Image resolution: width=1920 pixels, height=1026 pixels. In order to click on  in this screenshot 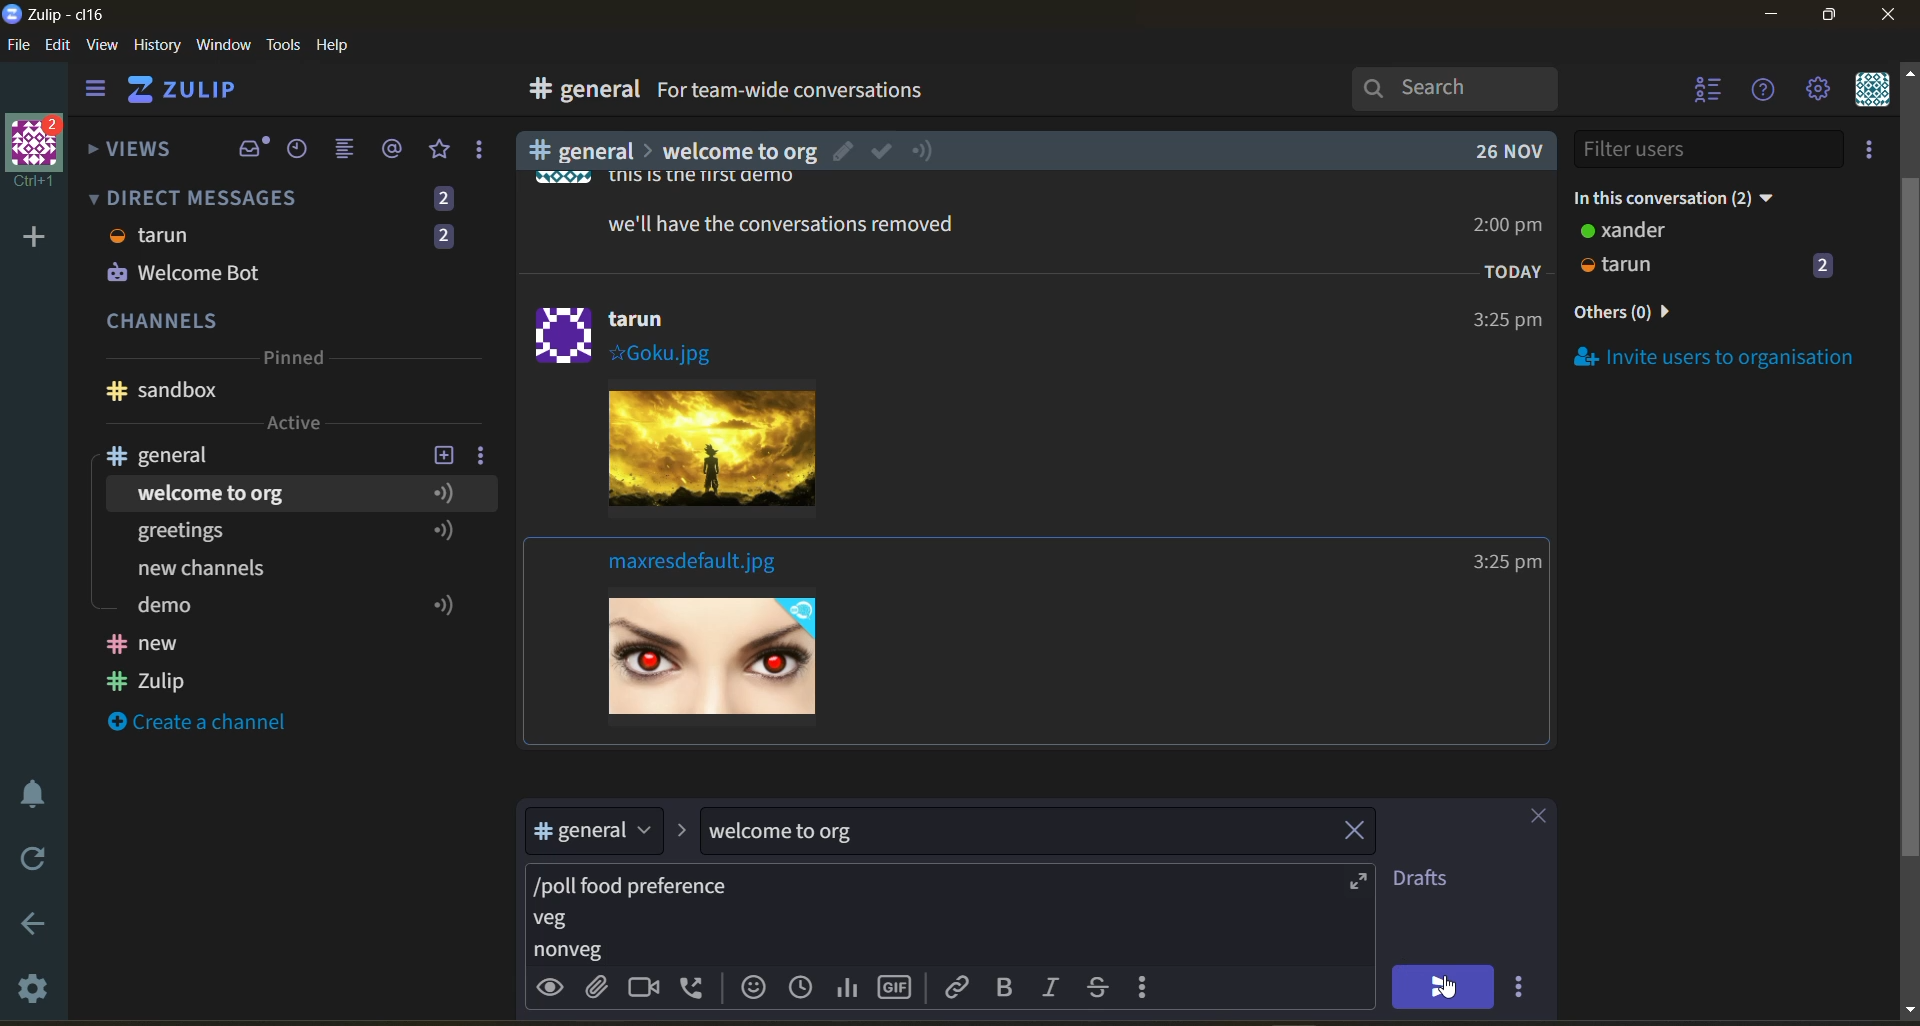, I will do `click(686, 563)`.